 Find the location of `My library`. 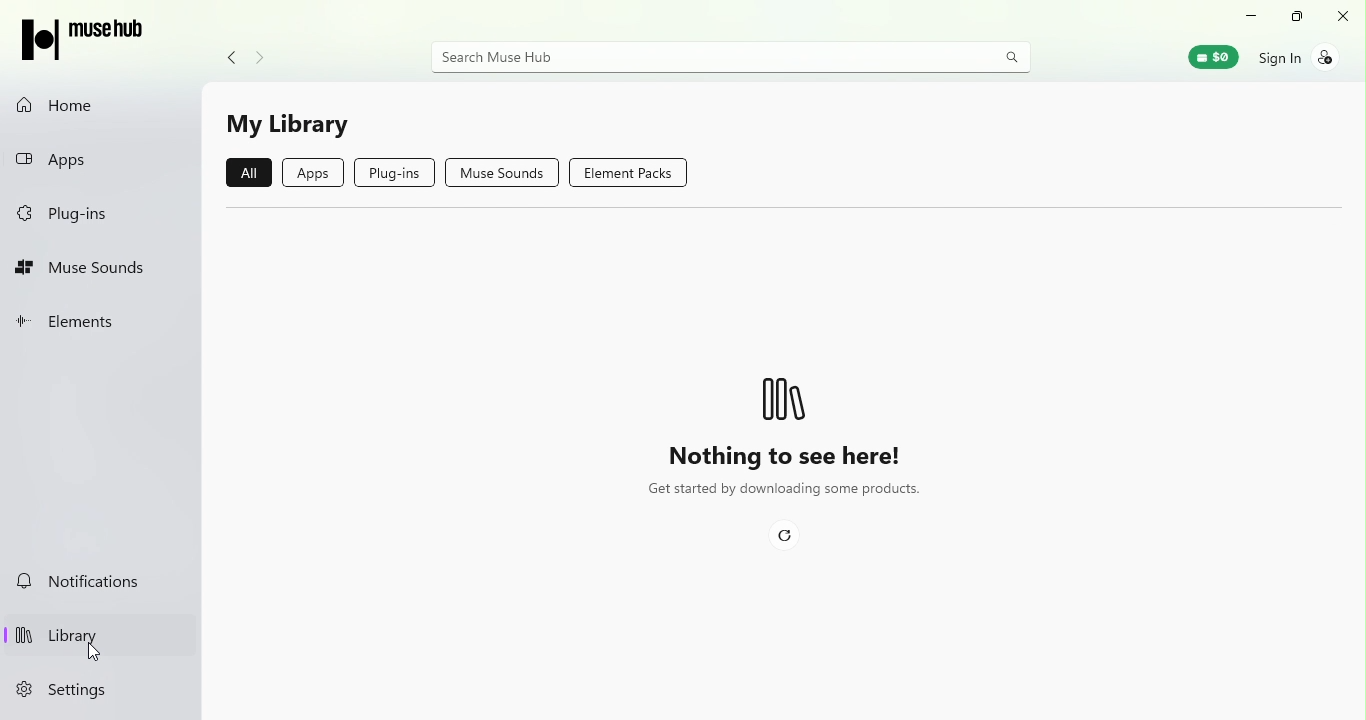

My library is located at coordinates (290, 127).